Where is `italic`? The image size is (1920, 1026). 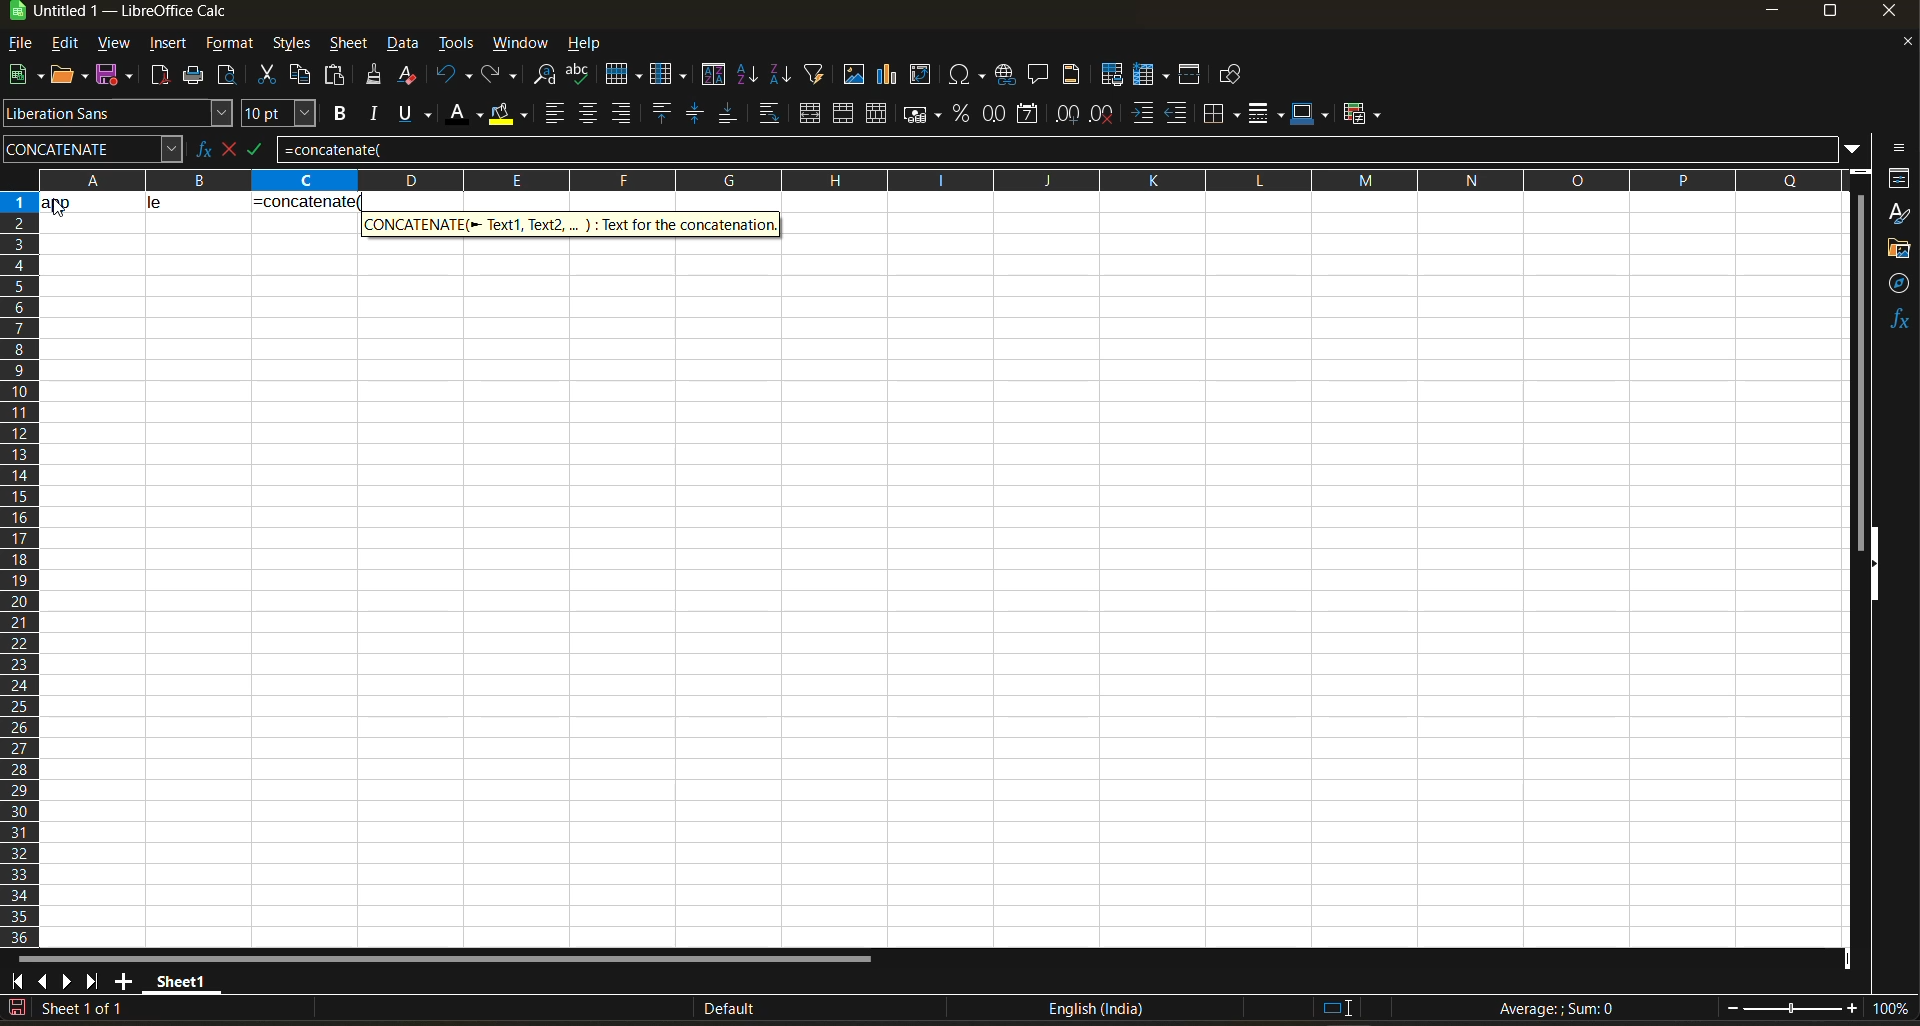 italic is located at coordinates (375, 114).